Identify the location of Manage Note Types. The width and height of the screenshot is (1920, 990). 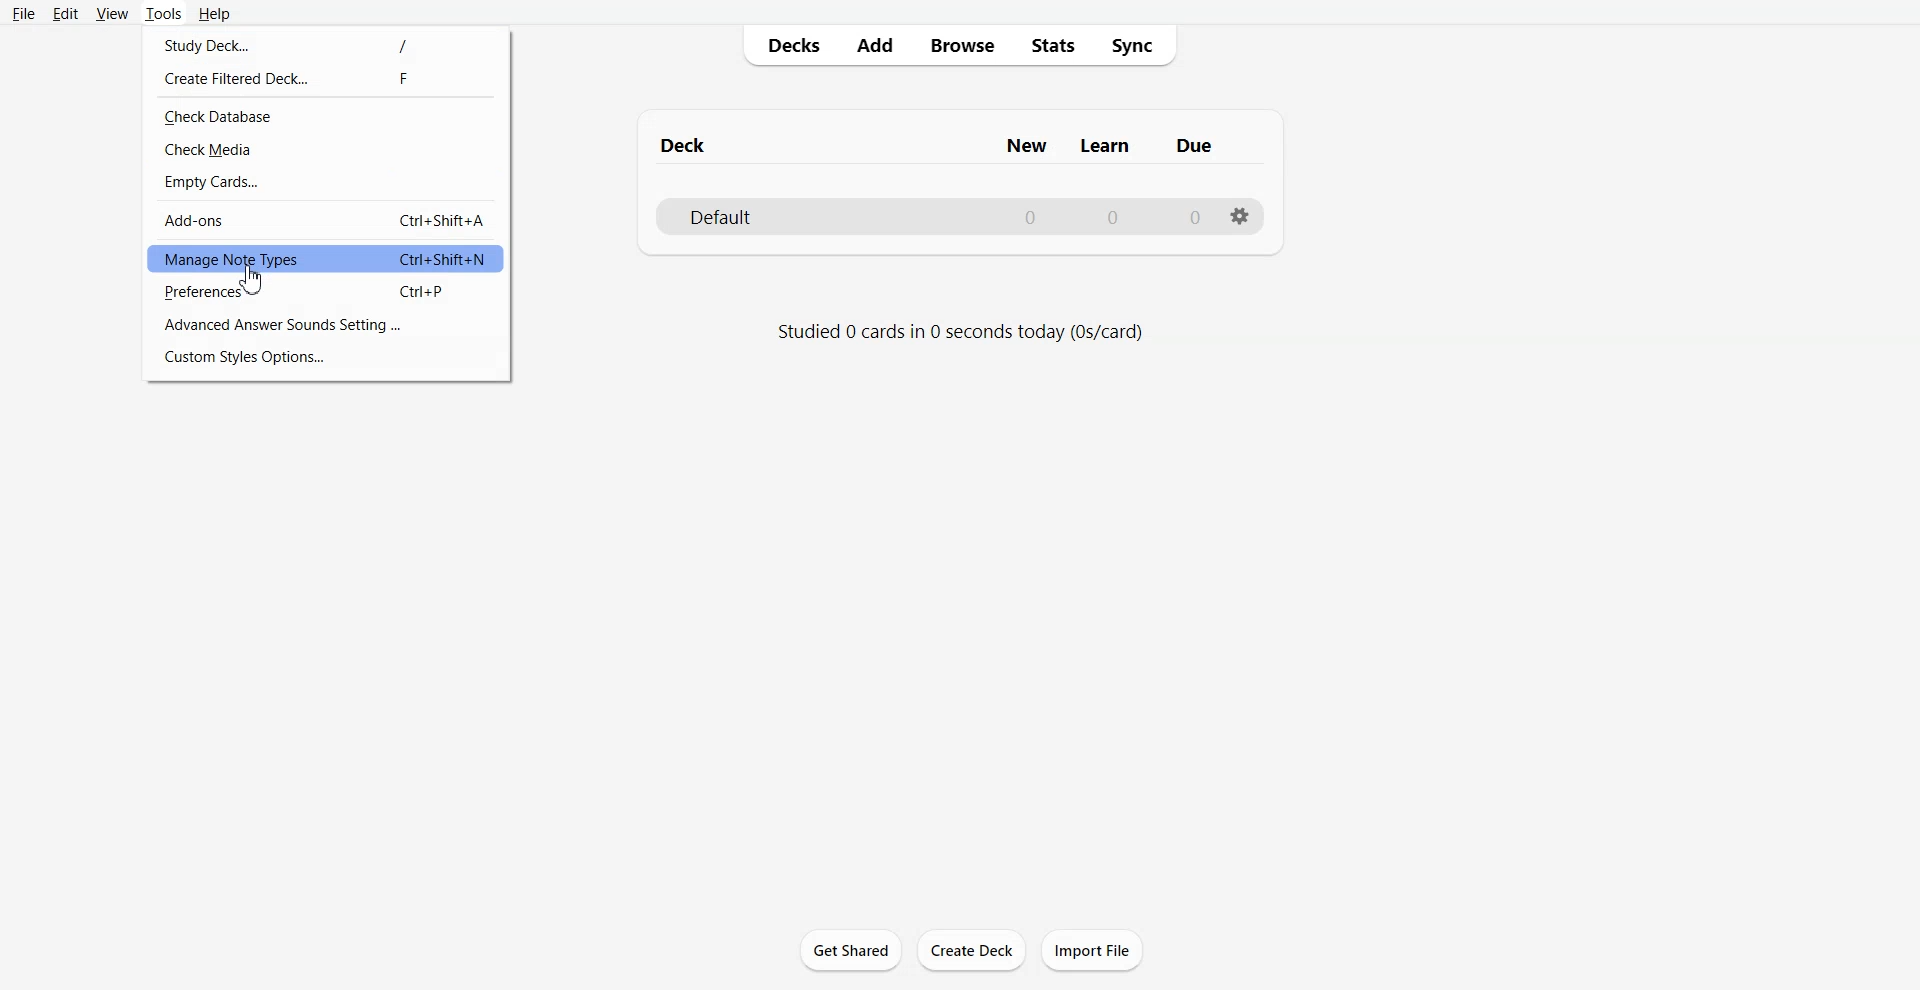
(326, 258).